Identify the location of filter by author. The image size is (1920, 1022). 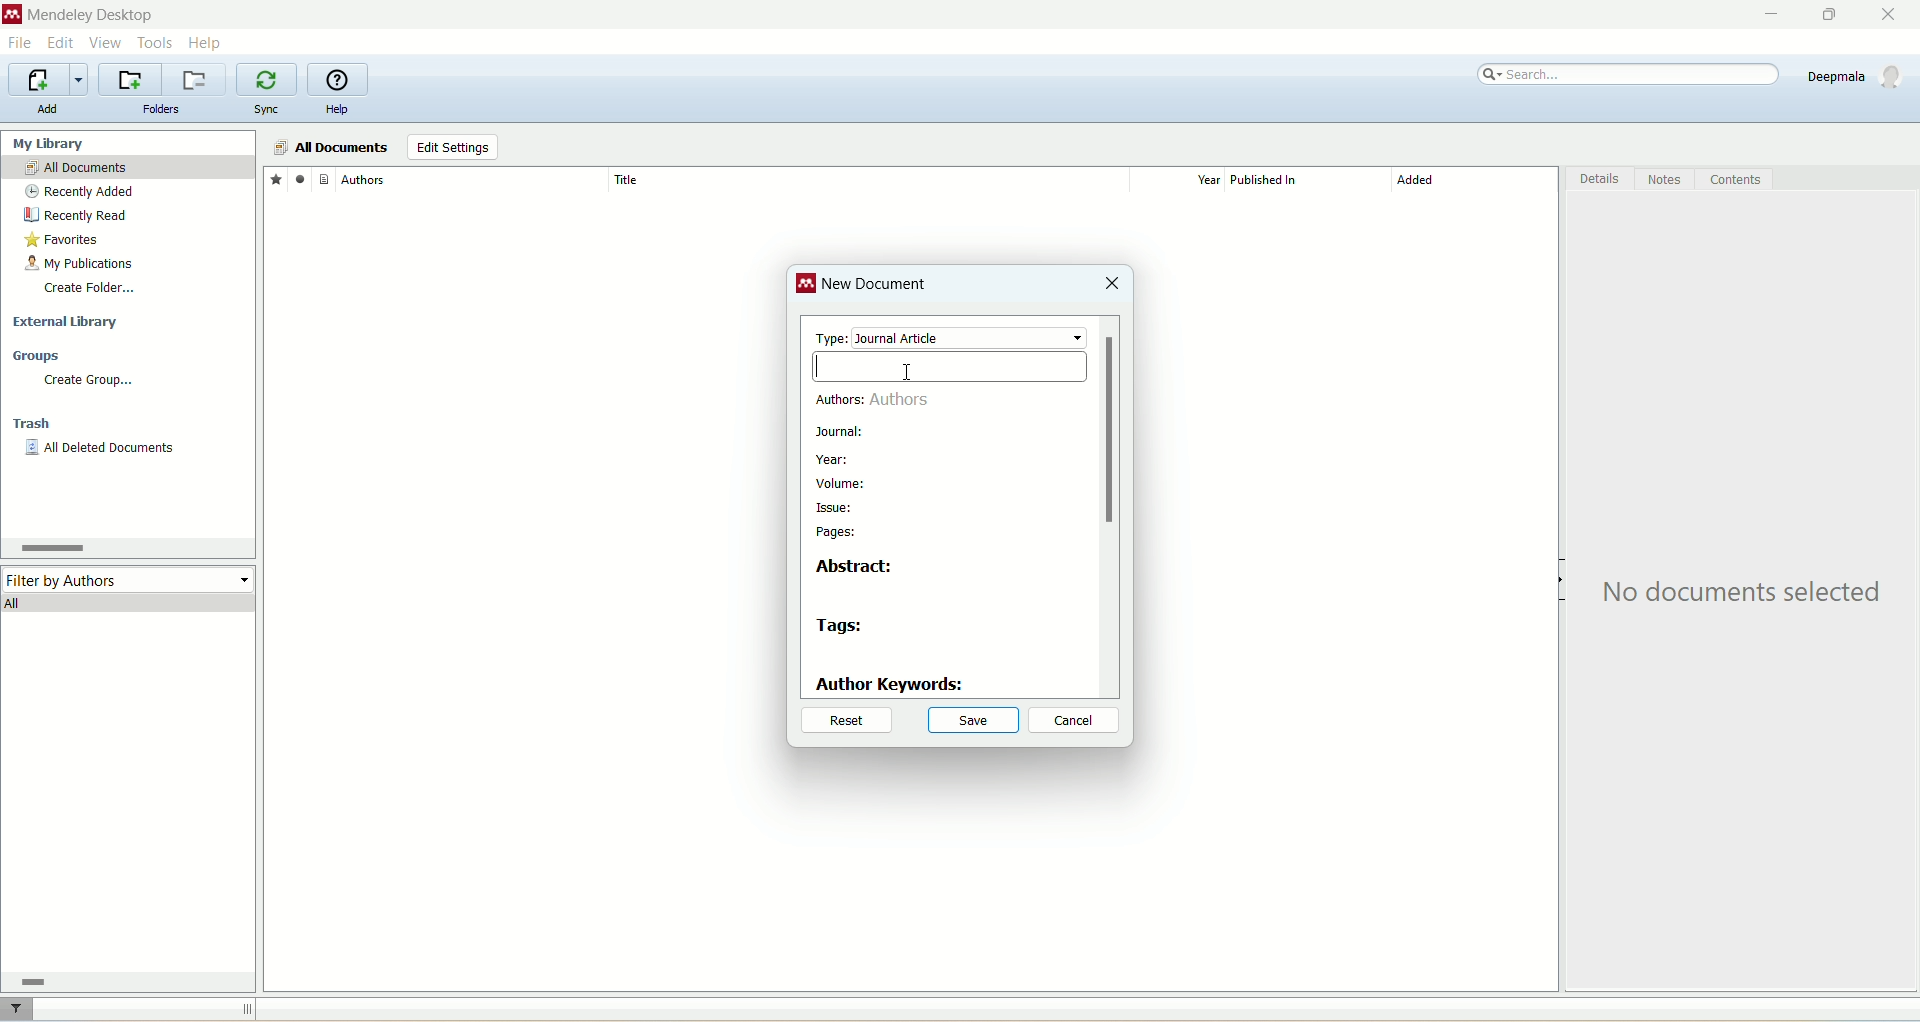
(130, 578).